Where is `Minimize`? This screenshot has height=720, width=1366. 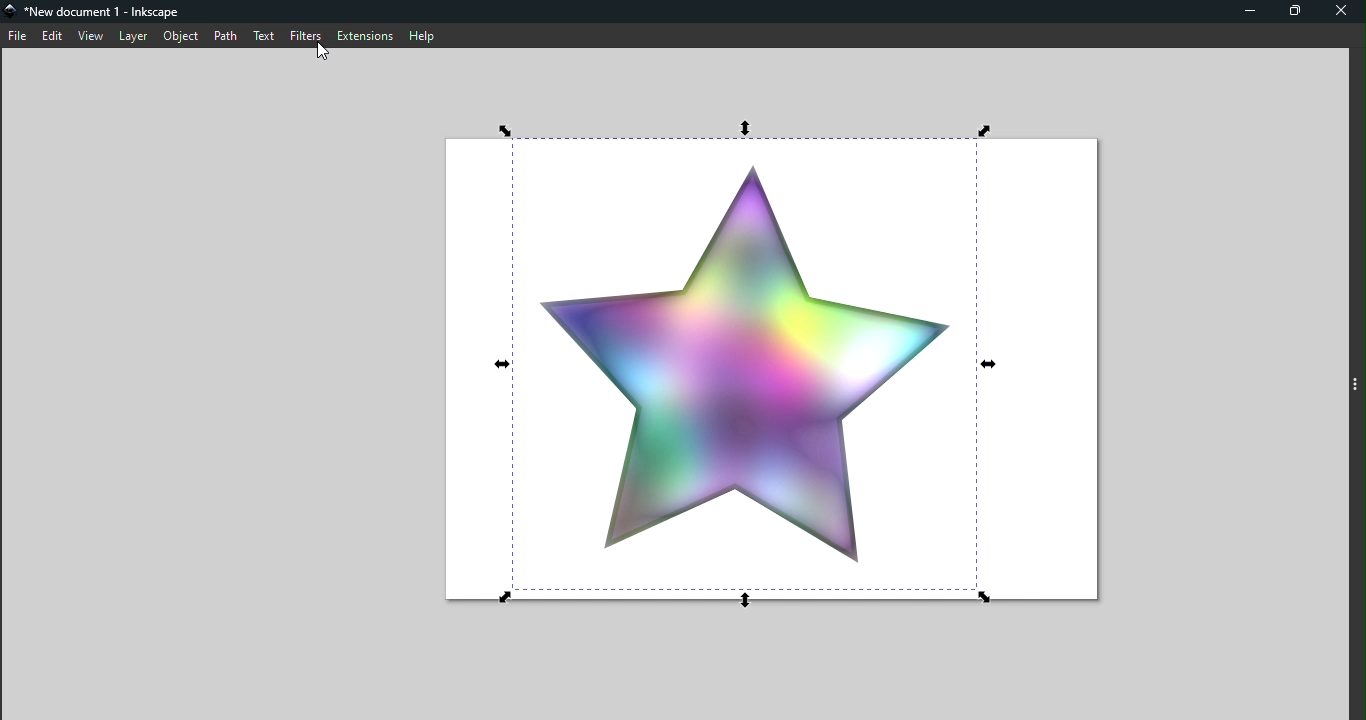
Minimize is located at coordinates (1247, 11).